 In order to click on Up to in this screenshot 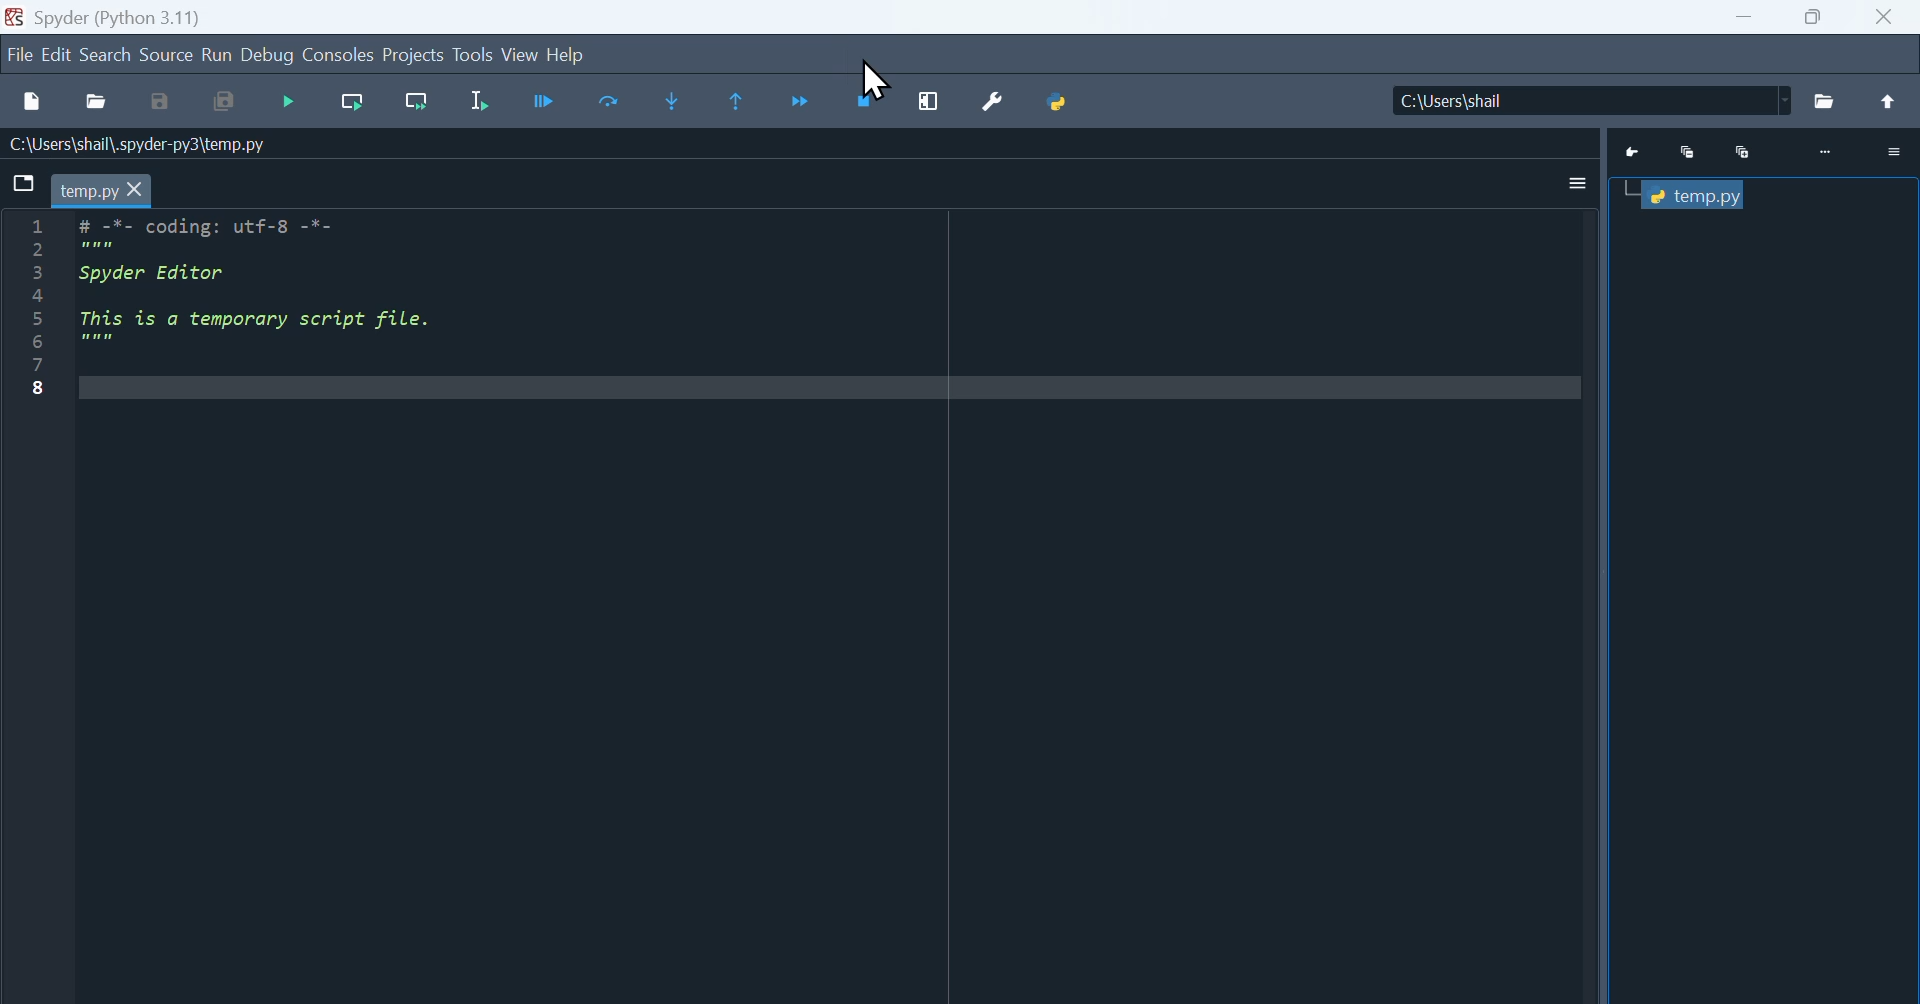, I will do `click(1893, 102)`.